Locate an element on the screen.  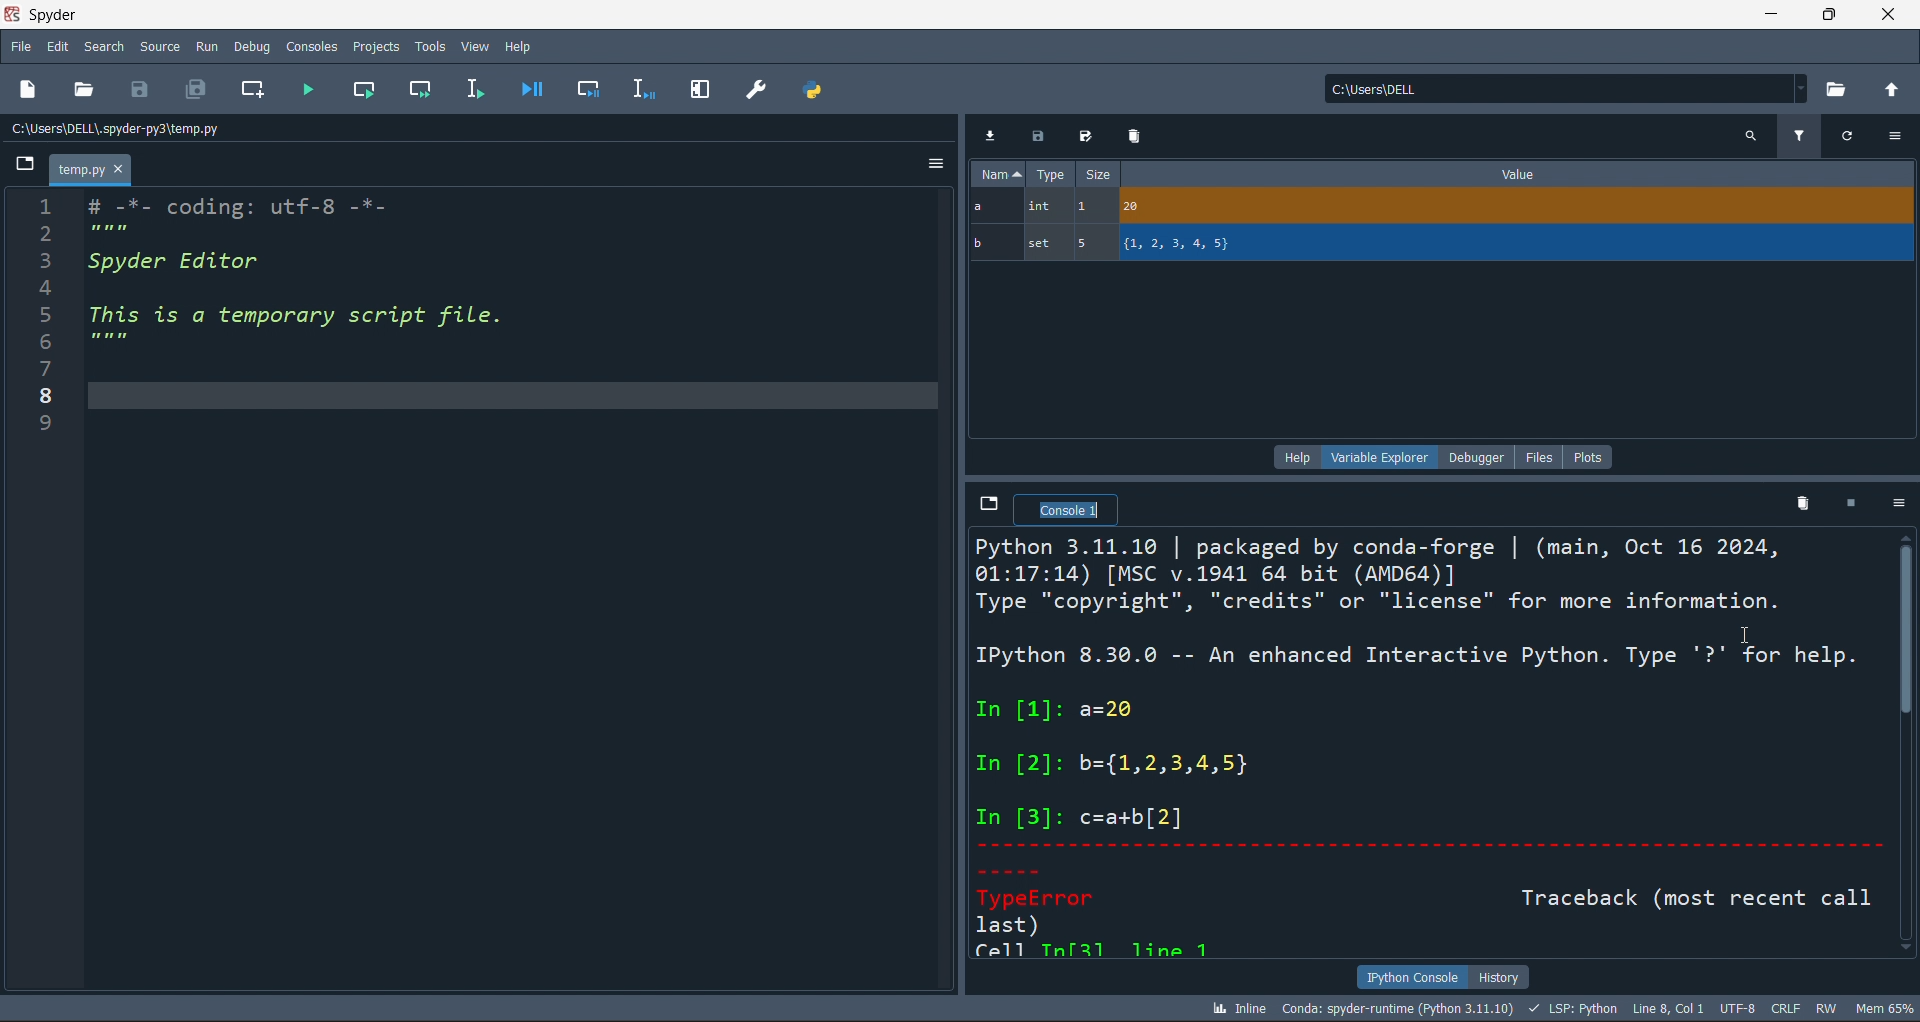
refresh  is located at coordinates (1845, 134).